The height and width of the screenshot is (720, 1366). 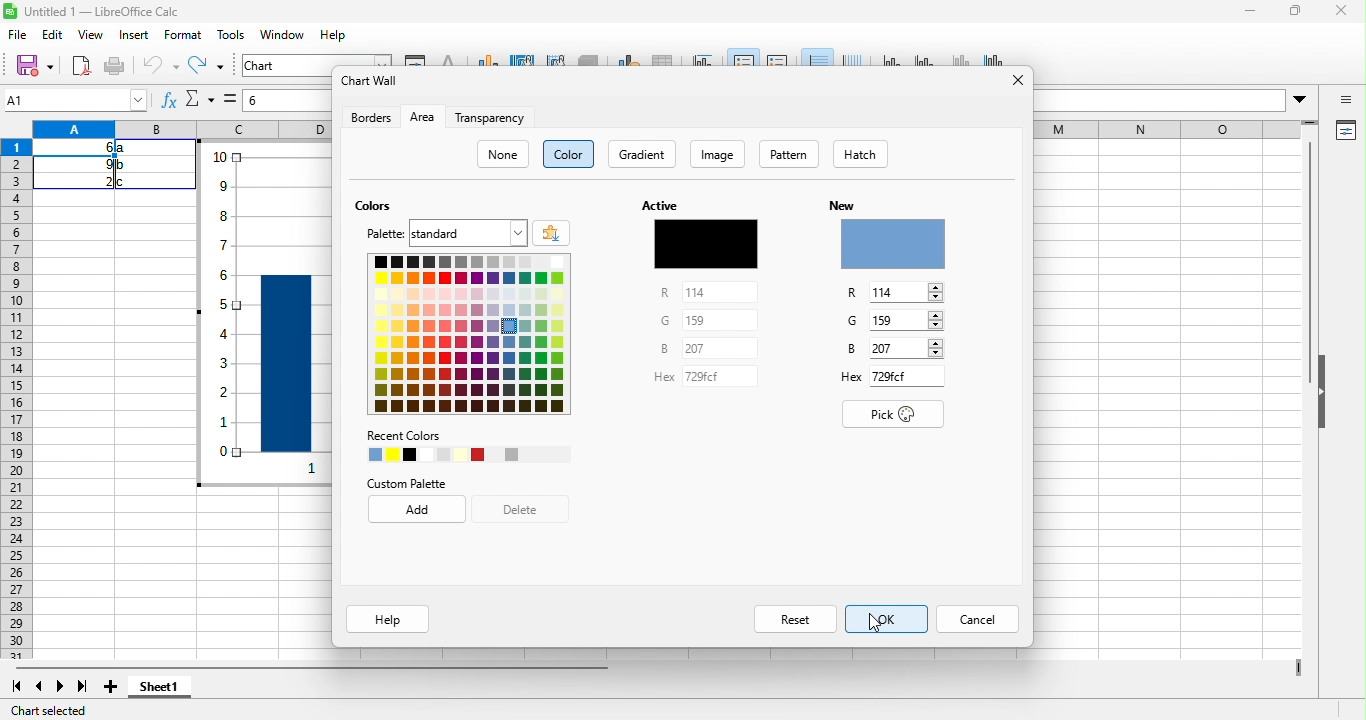 I want to click on sidebar open or close, so click(x=1347, y=101).